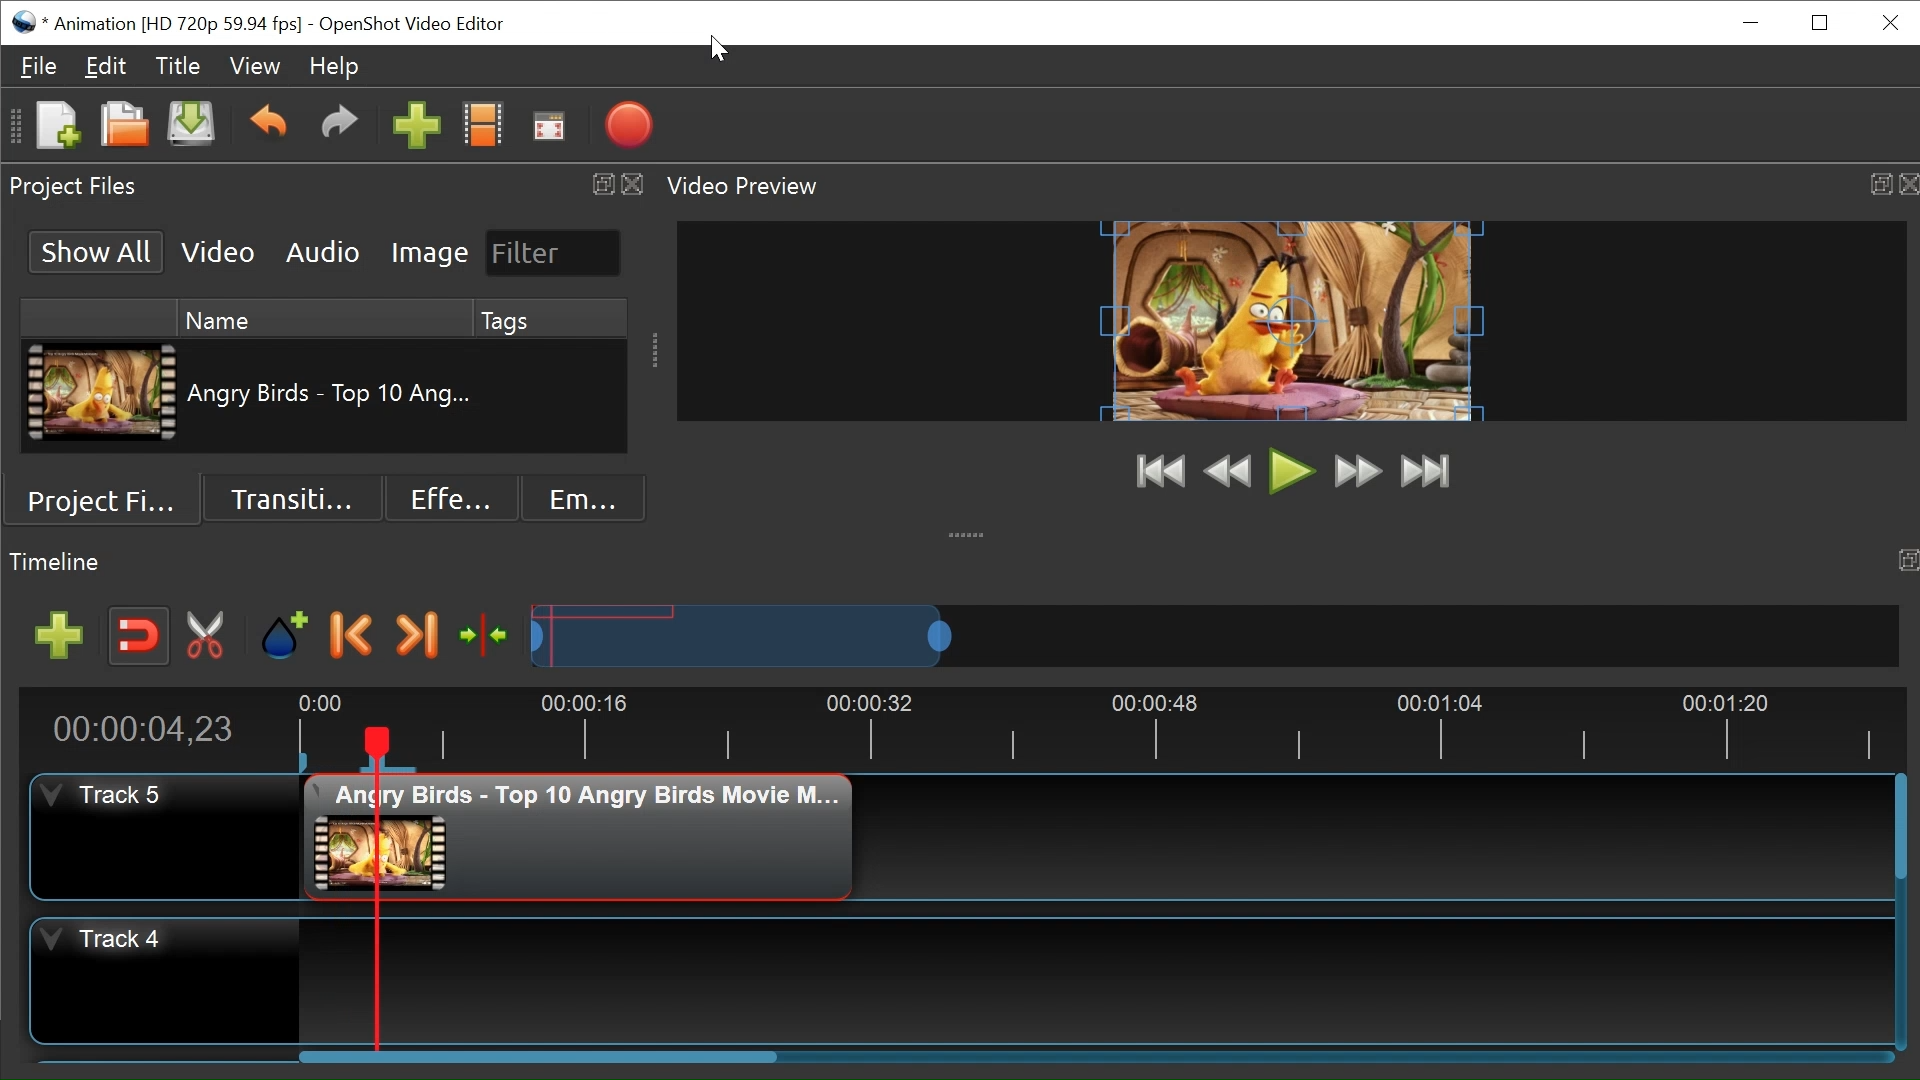  I want to click on View, so click(255, 66).